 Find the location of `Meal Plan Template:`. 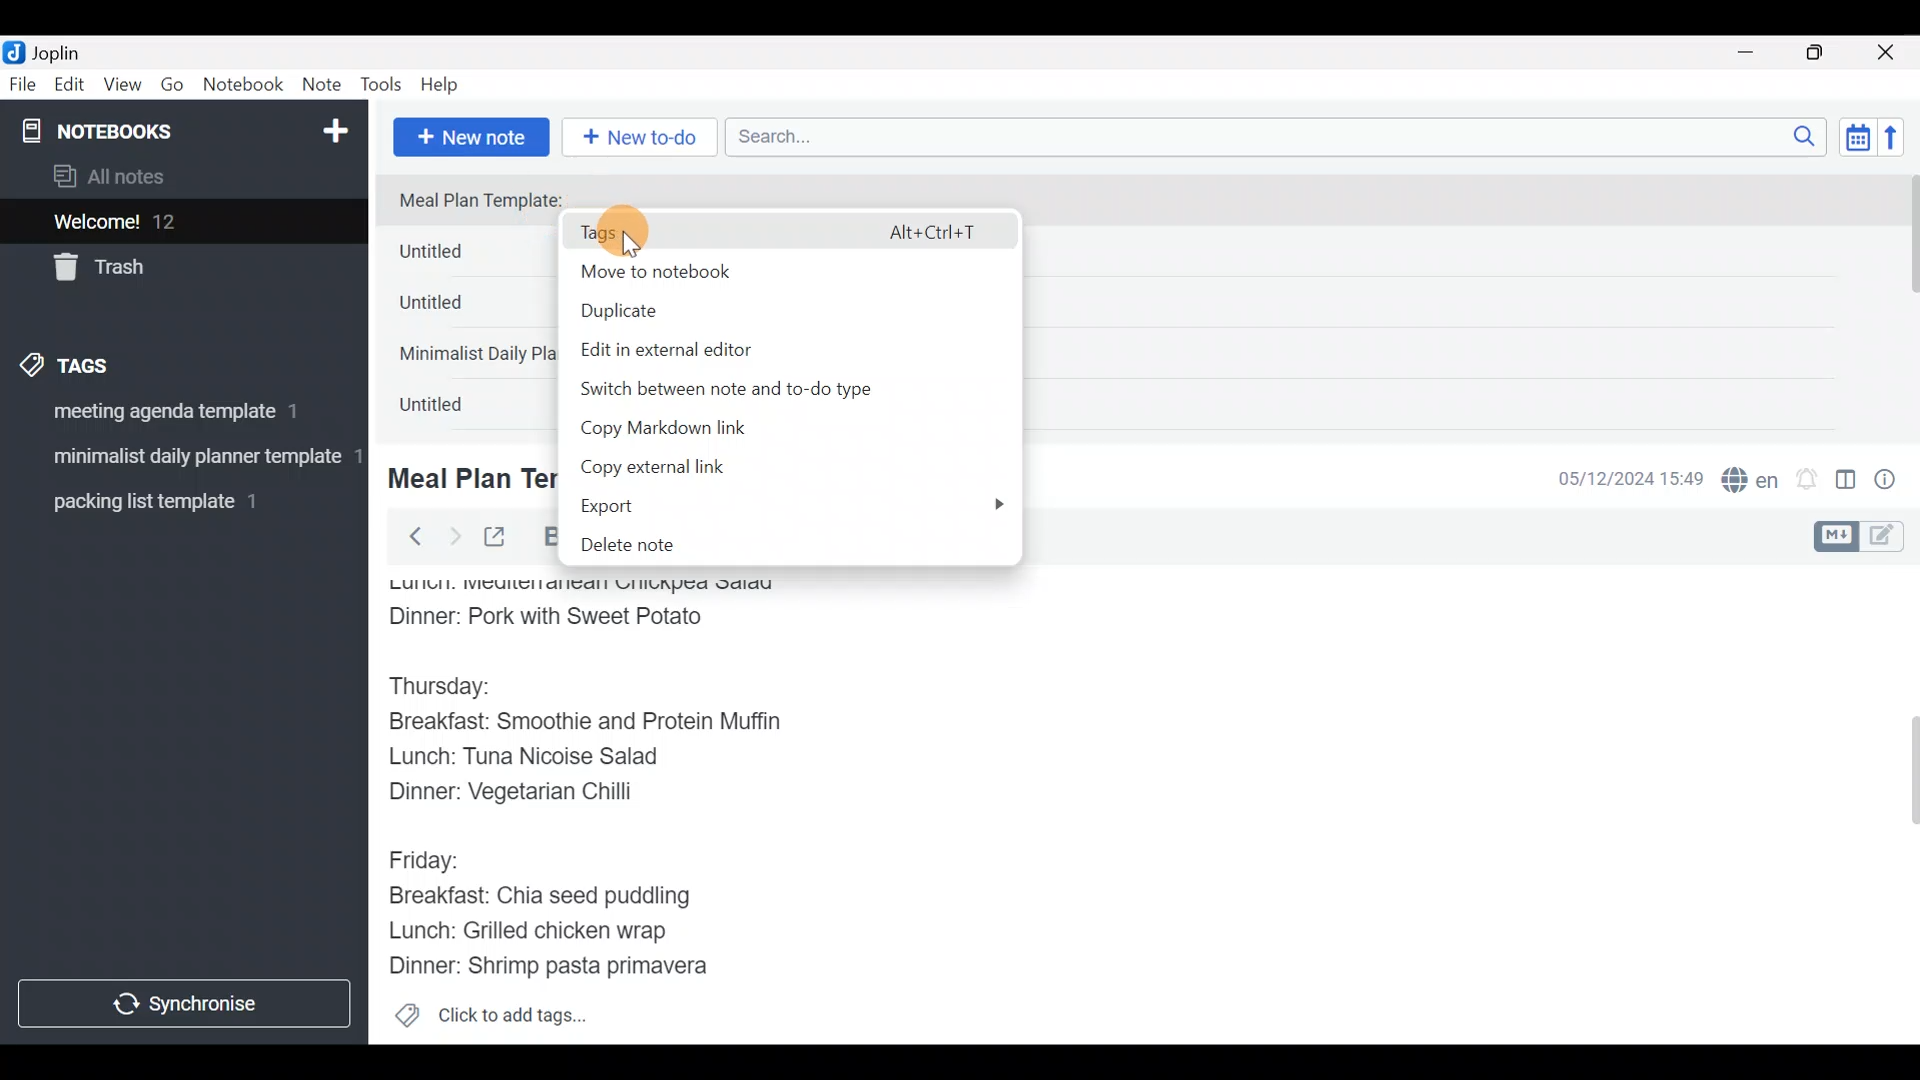

Meal Plan Template: is located at coordinates (493, 201).